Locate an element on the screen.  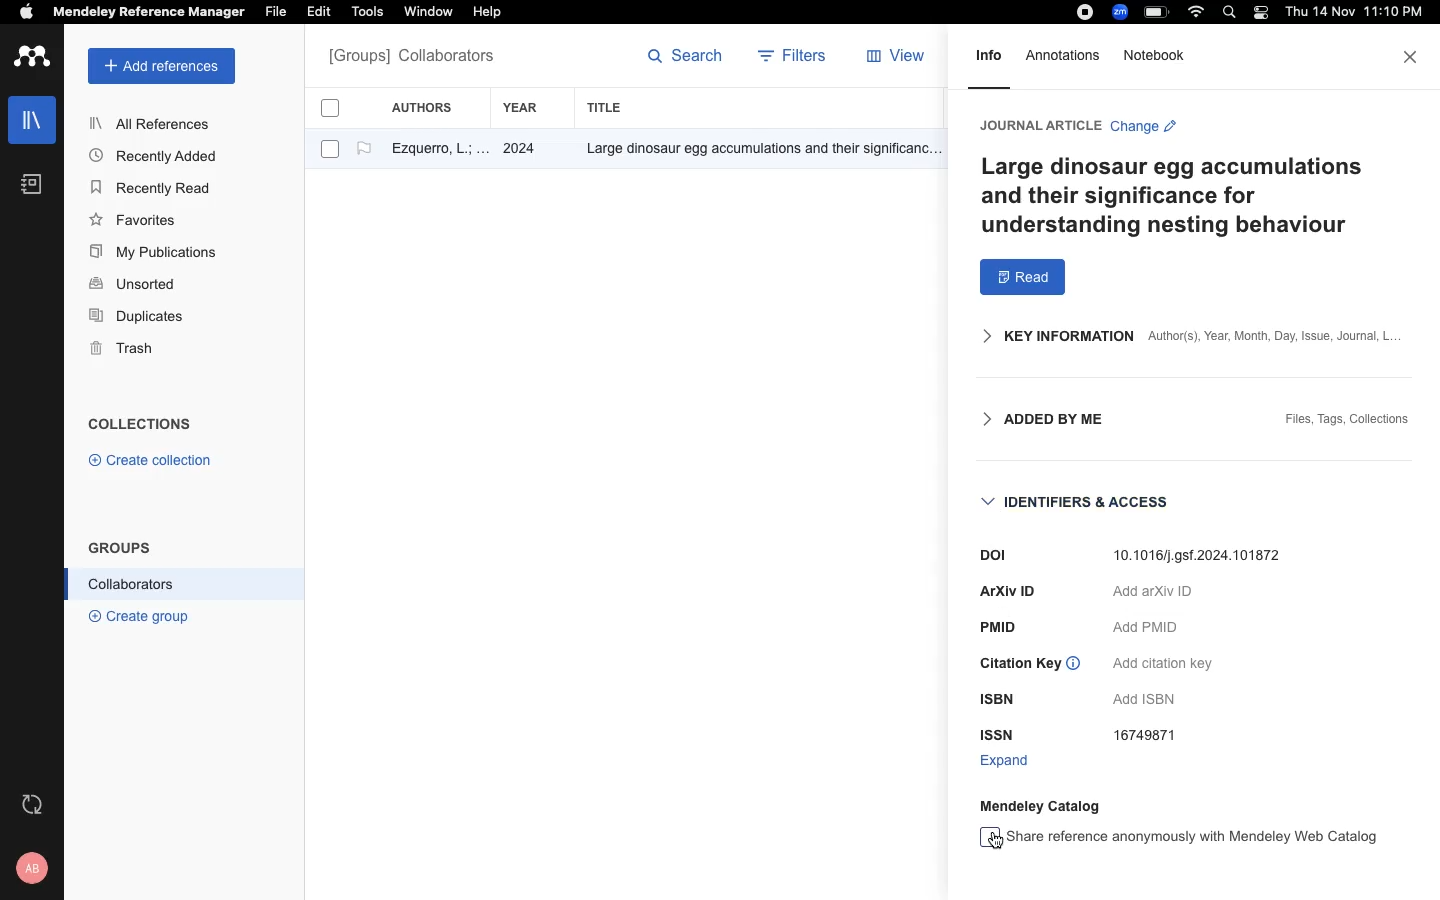
author is located at coordinates (431, 151).